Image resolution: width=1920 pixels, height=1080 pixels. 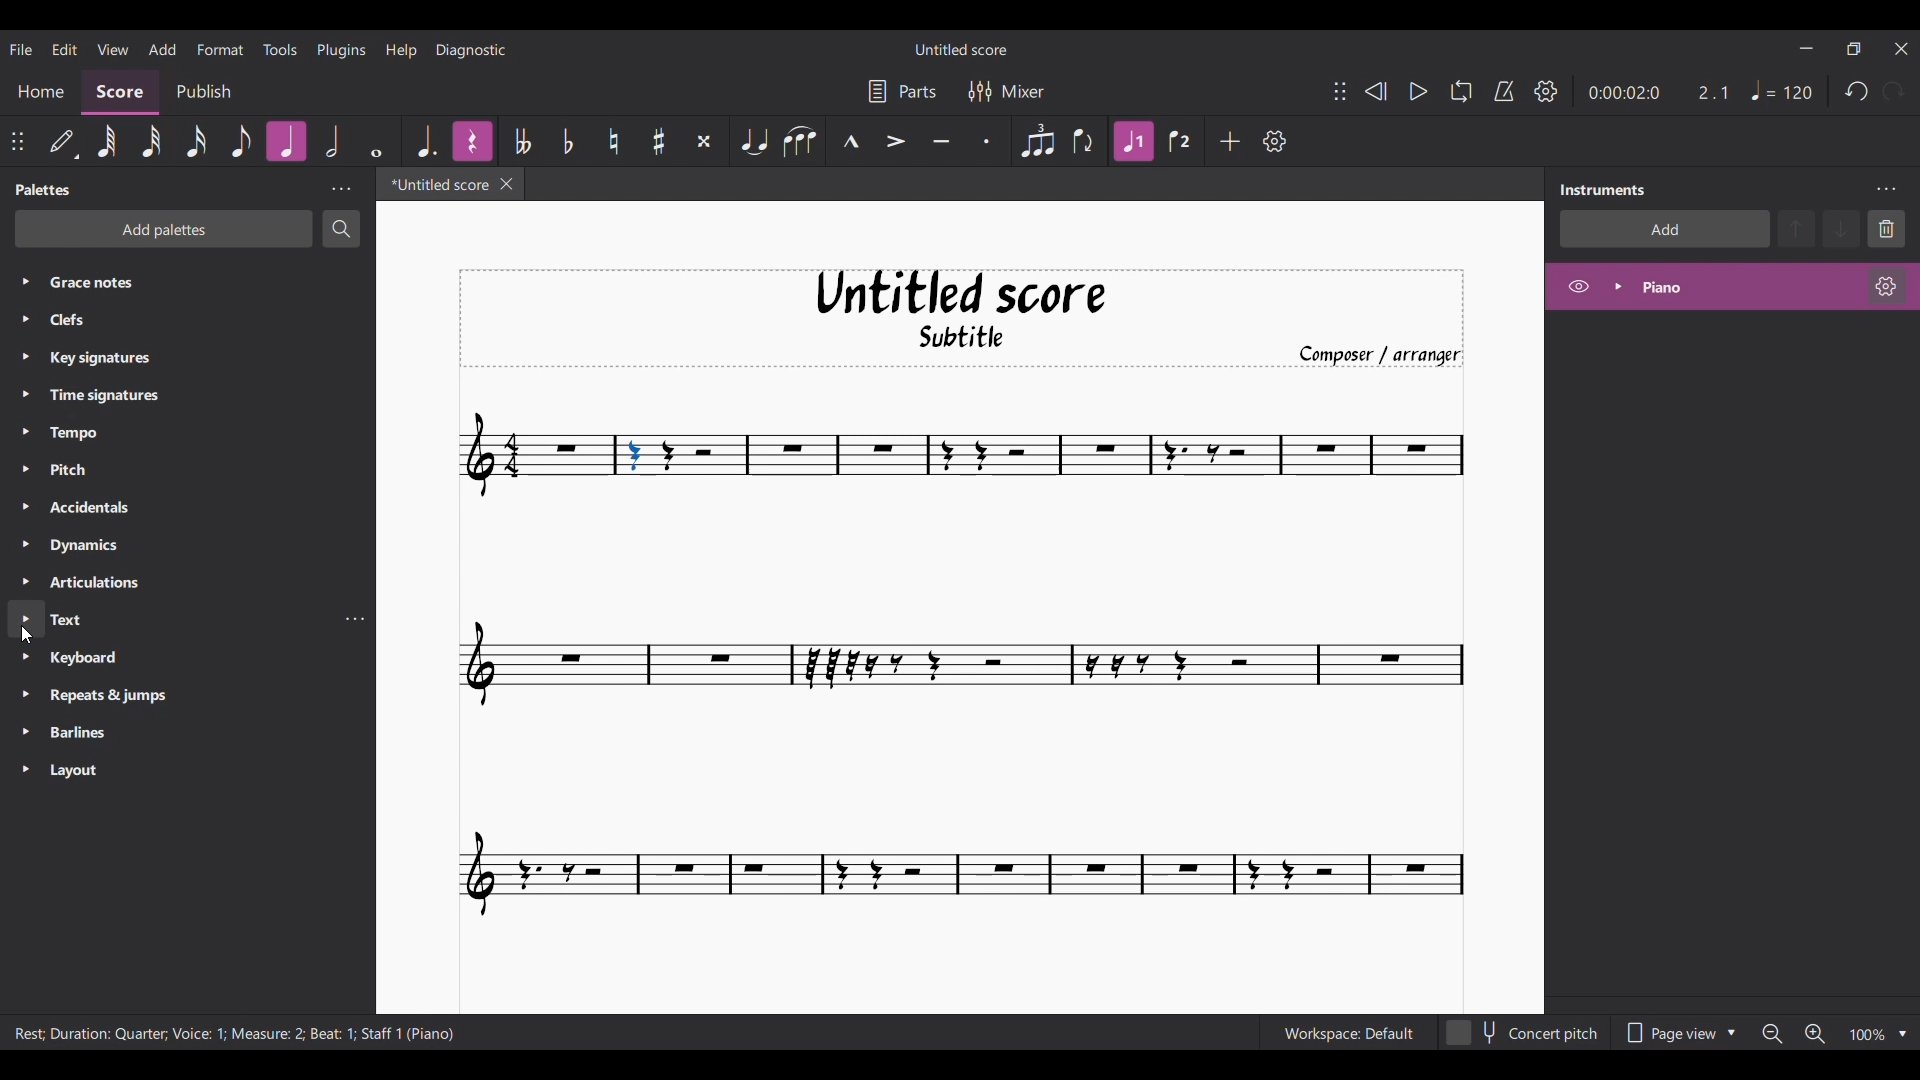 What do you see at coordinates (17, 141) in the screenshot?
I see `Change position of toolbar attached` at bounding box center [17, 141].